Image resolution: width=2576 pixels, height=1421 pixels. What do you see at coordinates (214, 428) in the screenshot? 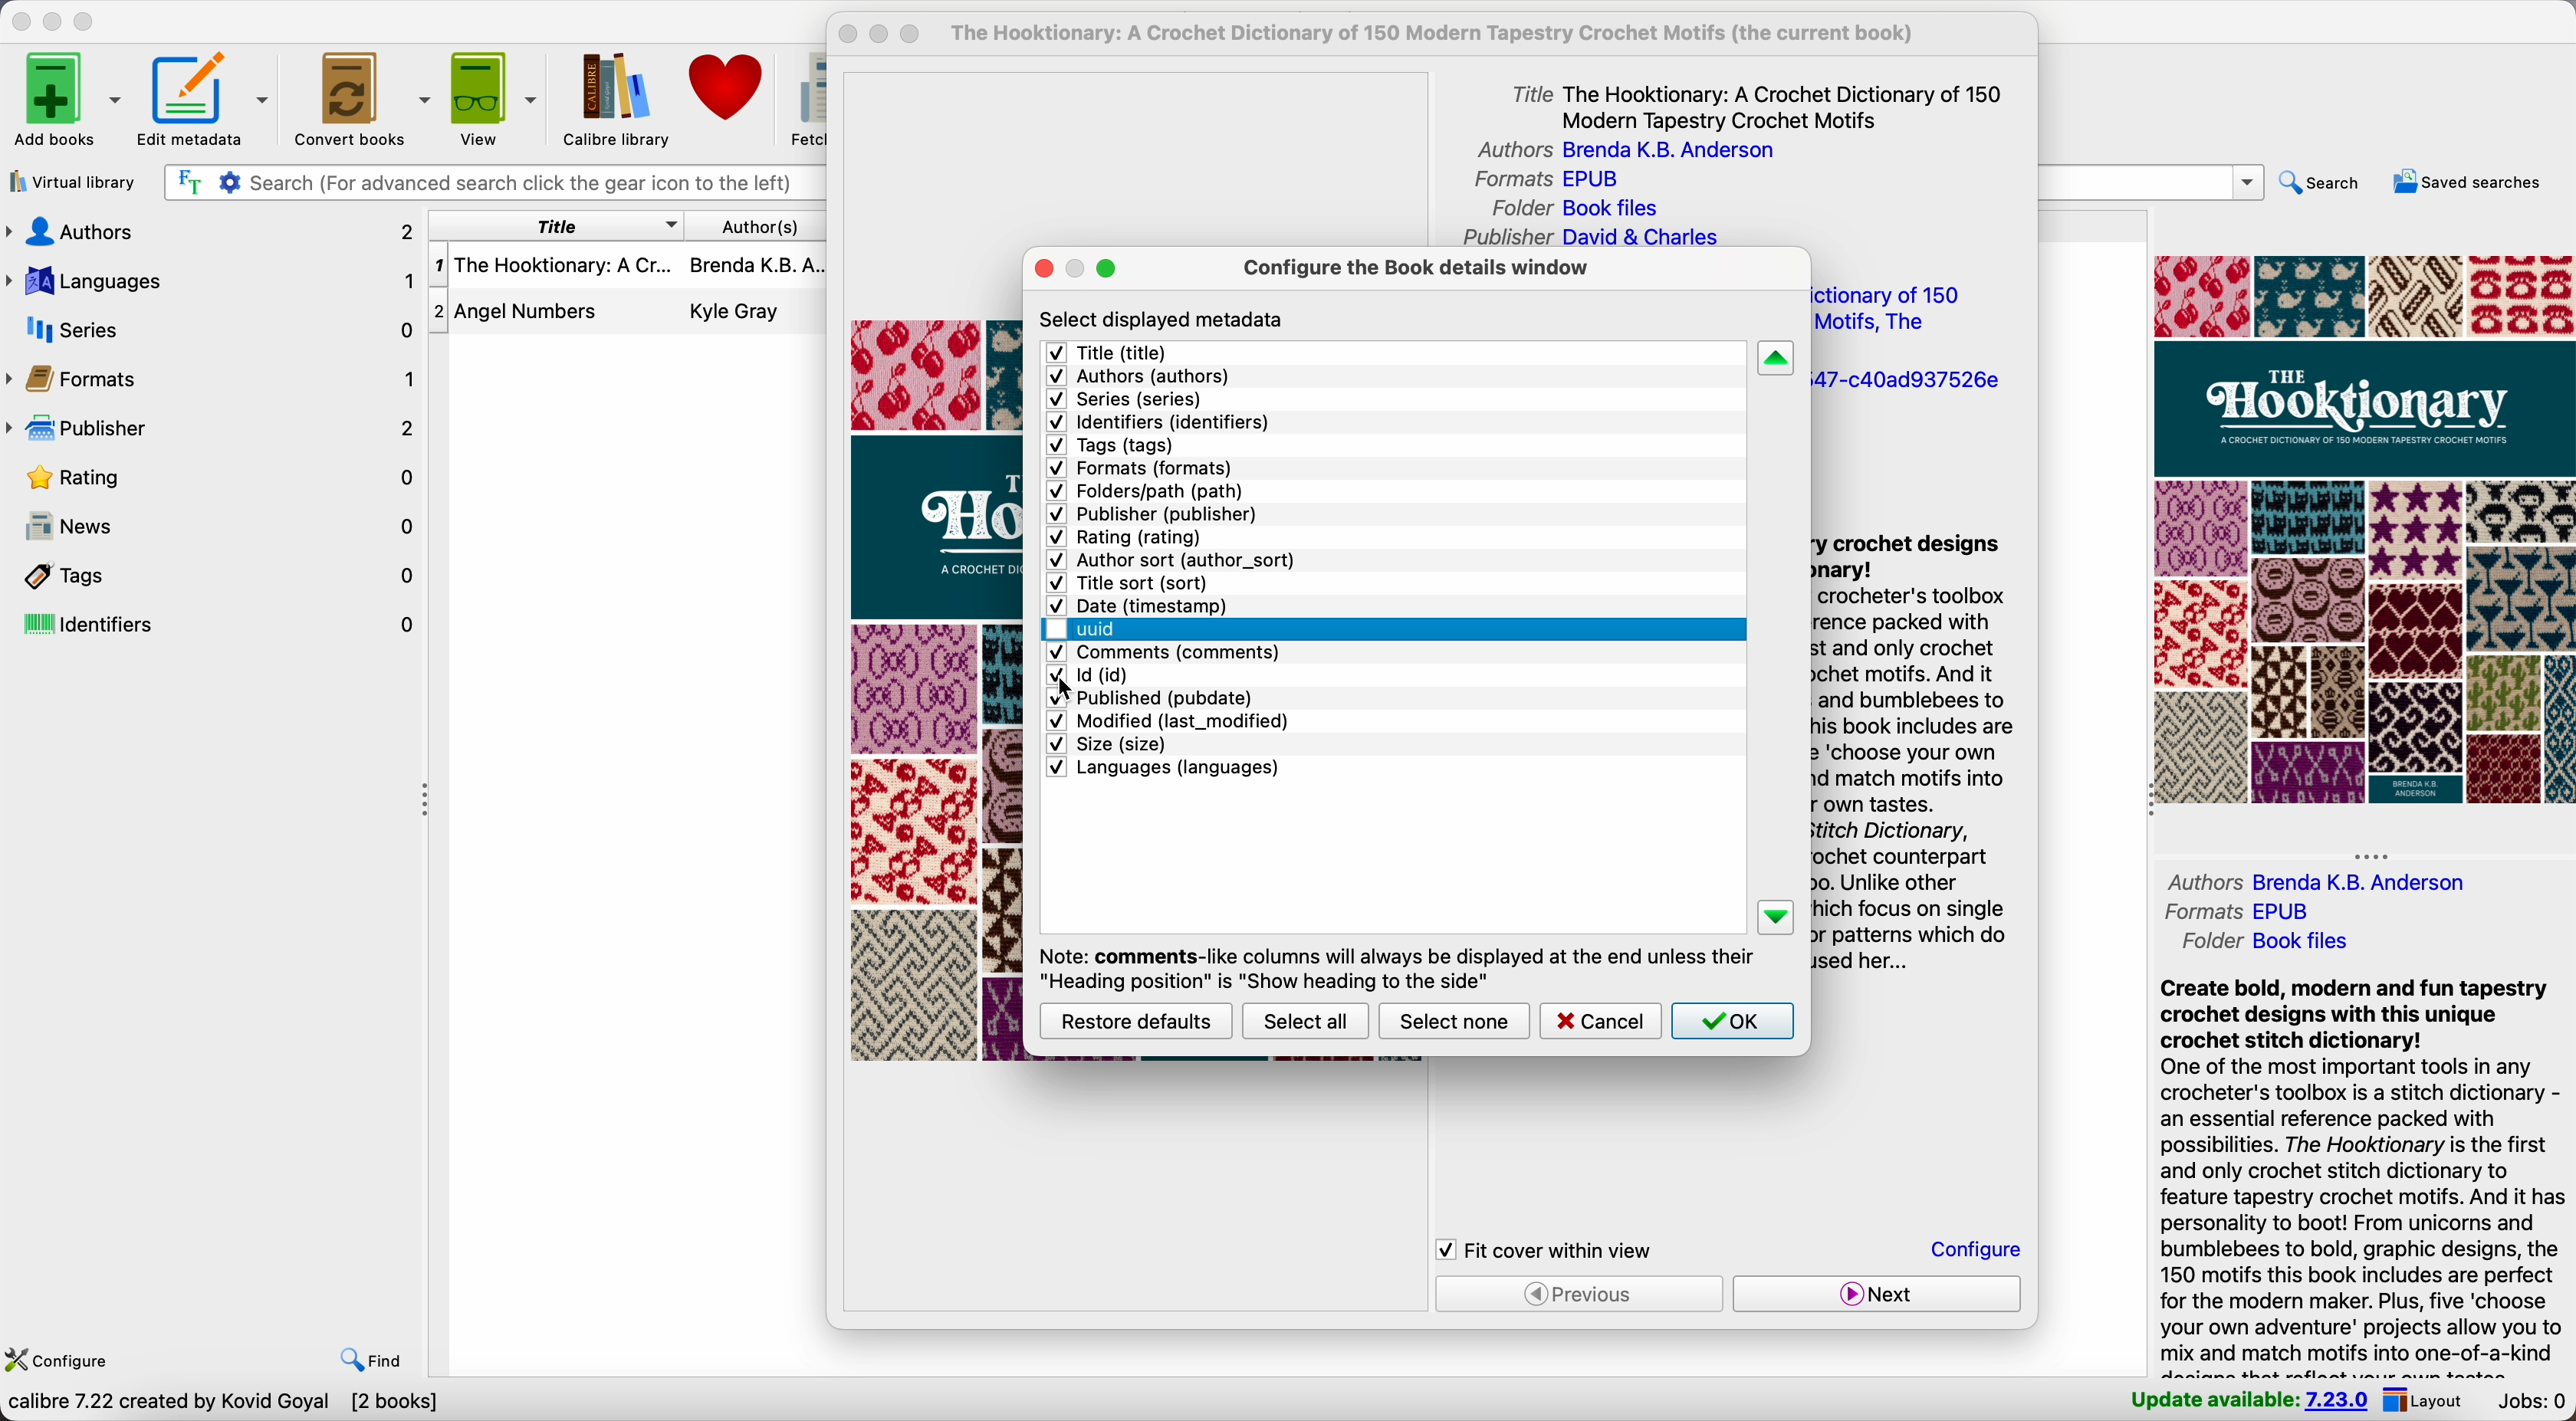
I see `publisher` at bounding box center [214, 428].